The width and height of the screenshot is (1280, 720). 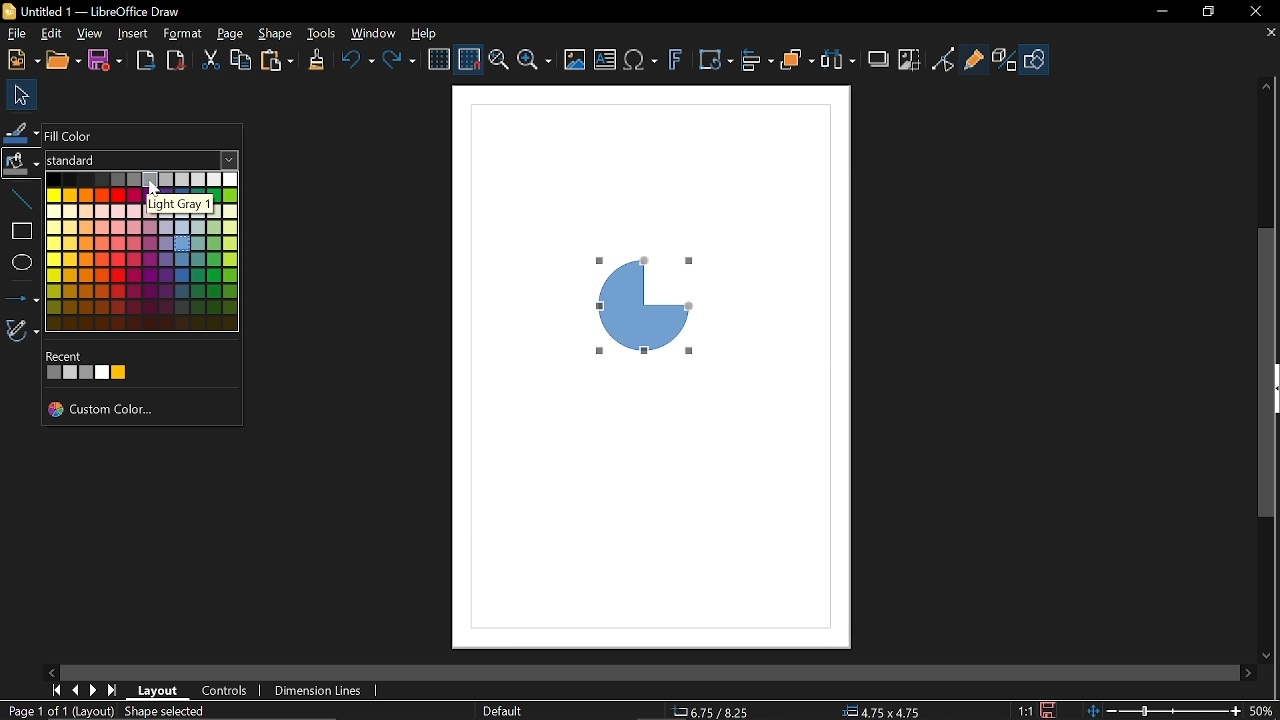 I want to click on Fill line, so click(x=22, y=130).